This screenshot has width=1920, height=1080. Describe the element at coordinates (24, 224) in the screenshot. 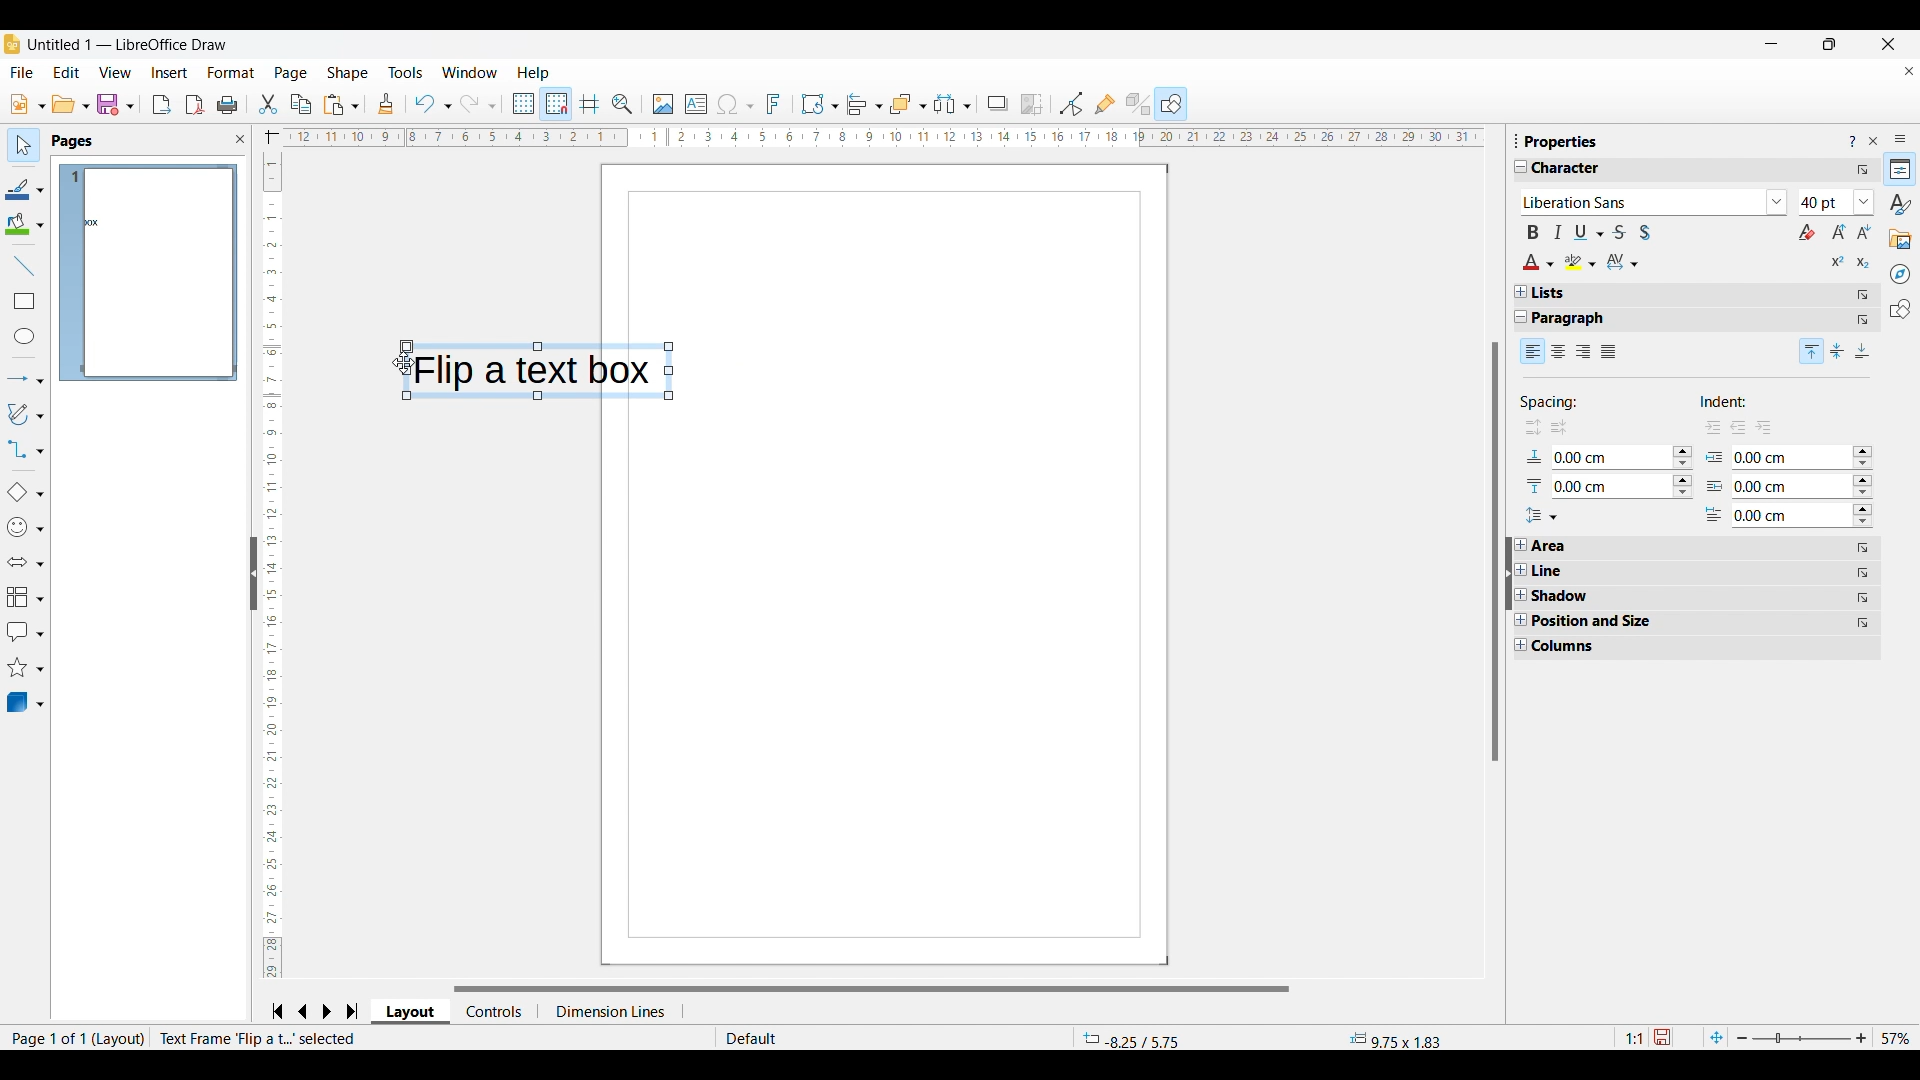

I see `Fill color options` at that location.